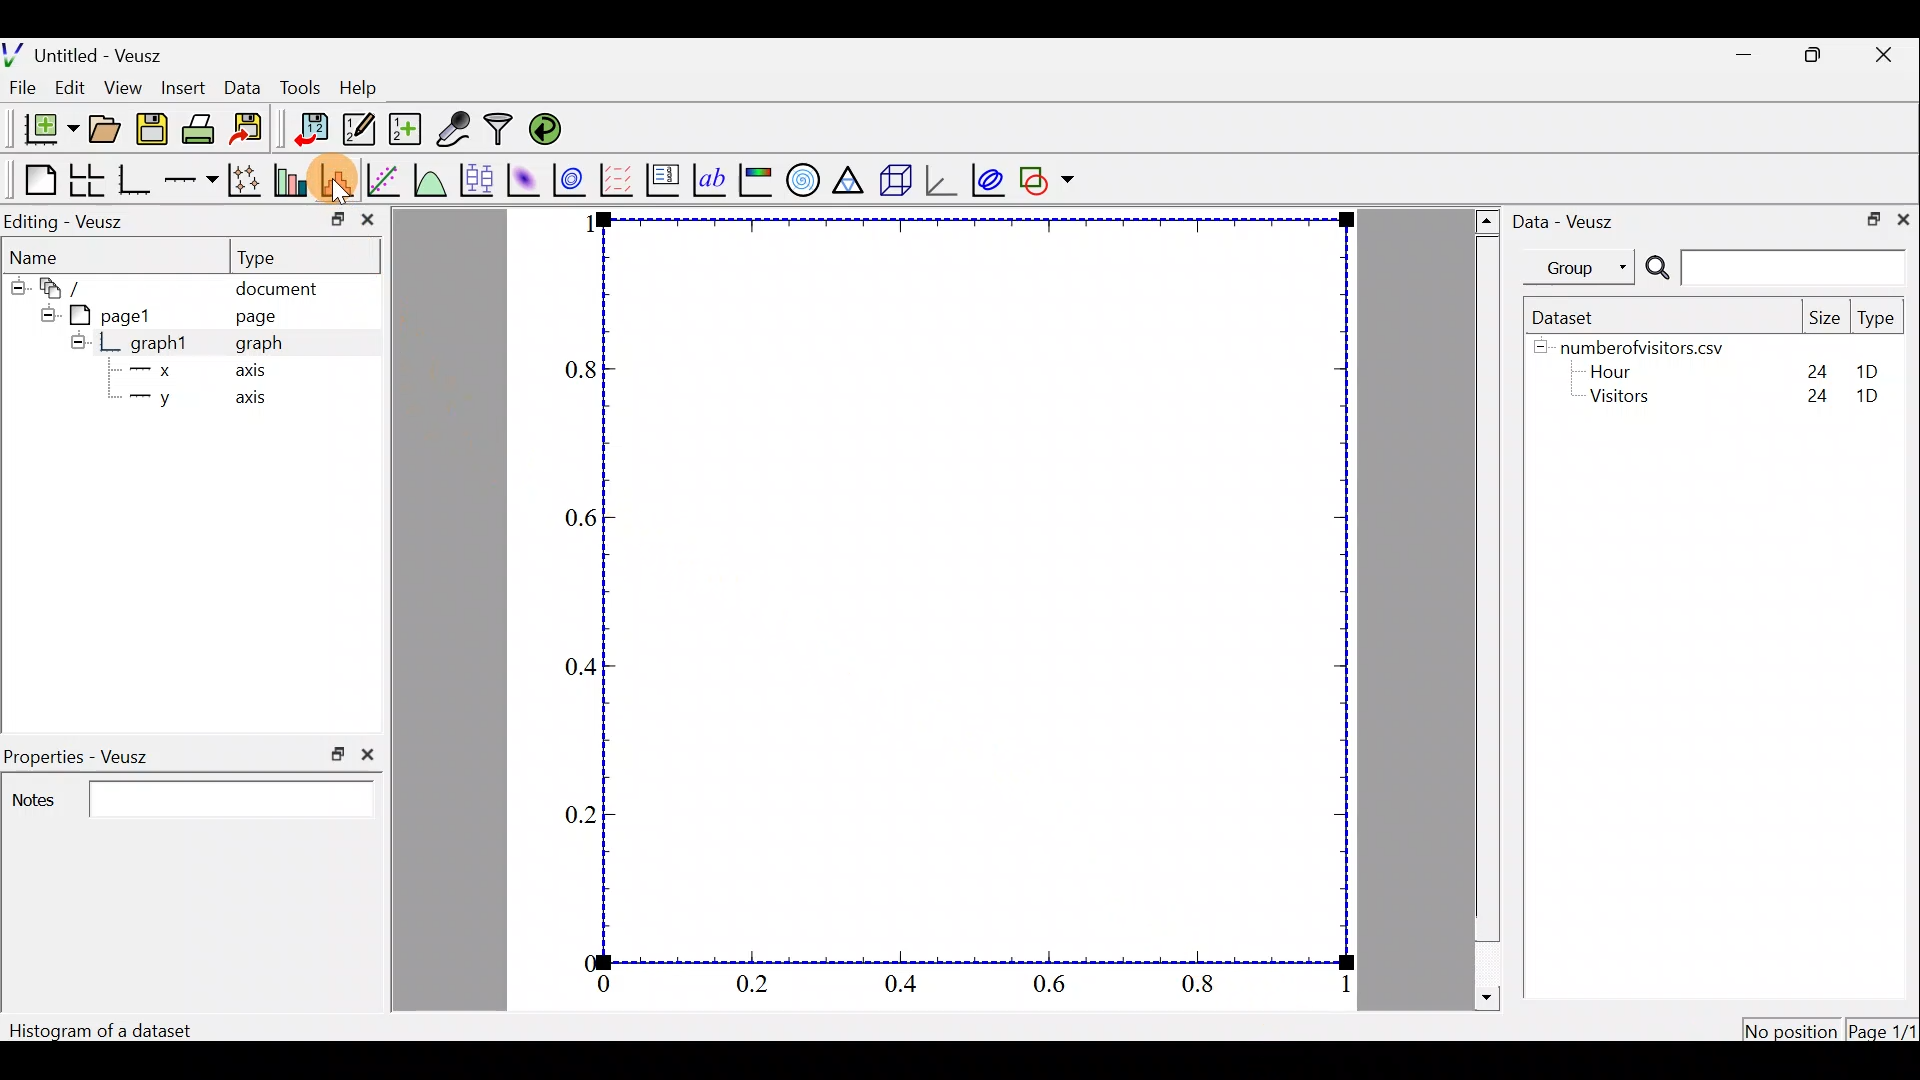  I want to click on edit and enter new datasets, so click(359, 130).